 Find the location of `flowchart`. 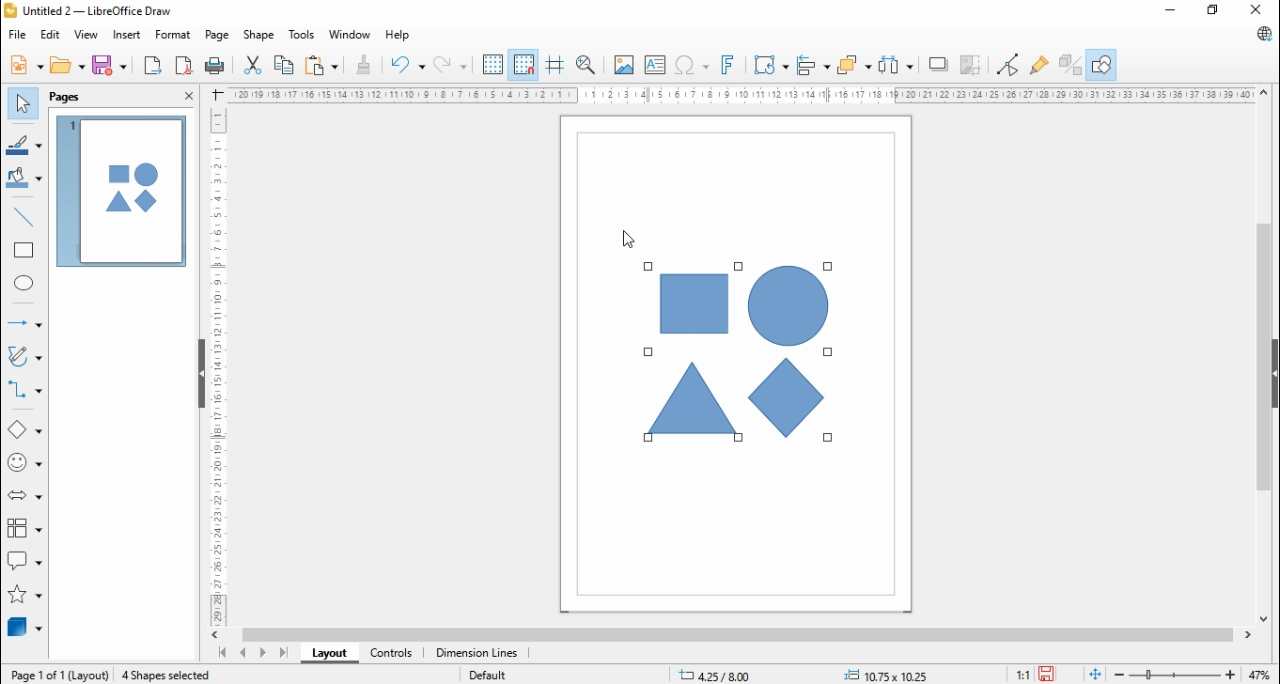

flowchart is located at coordinates (24, 528).